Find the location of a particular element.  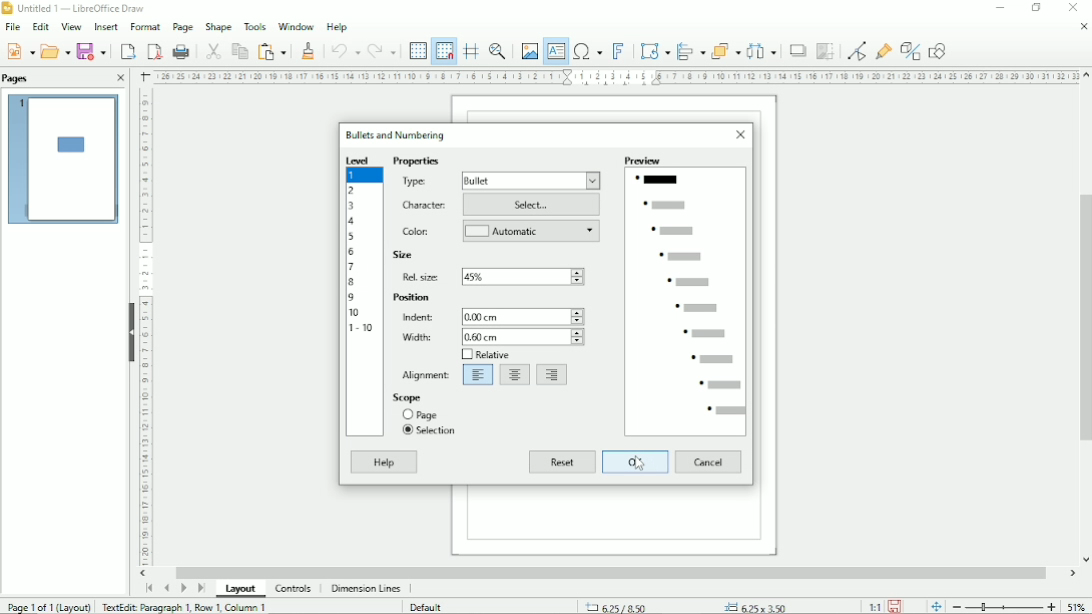

Helplines while moving is located at coordinates (471, 48).